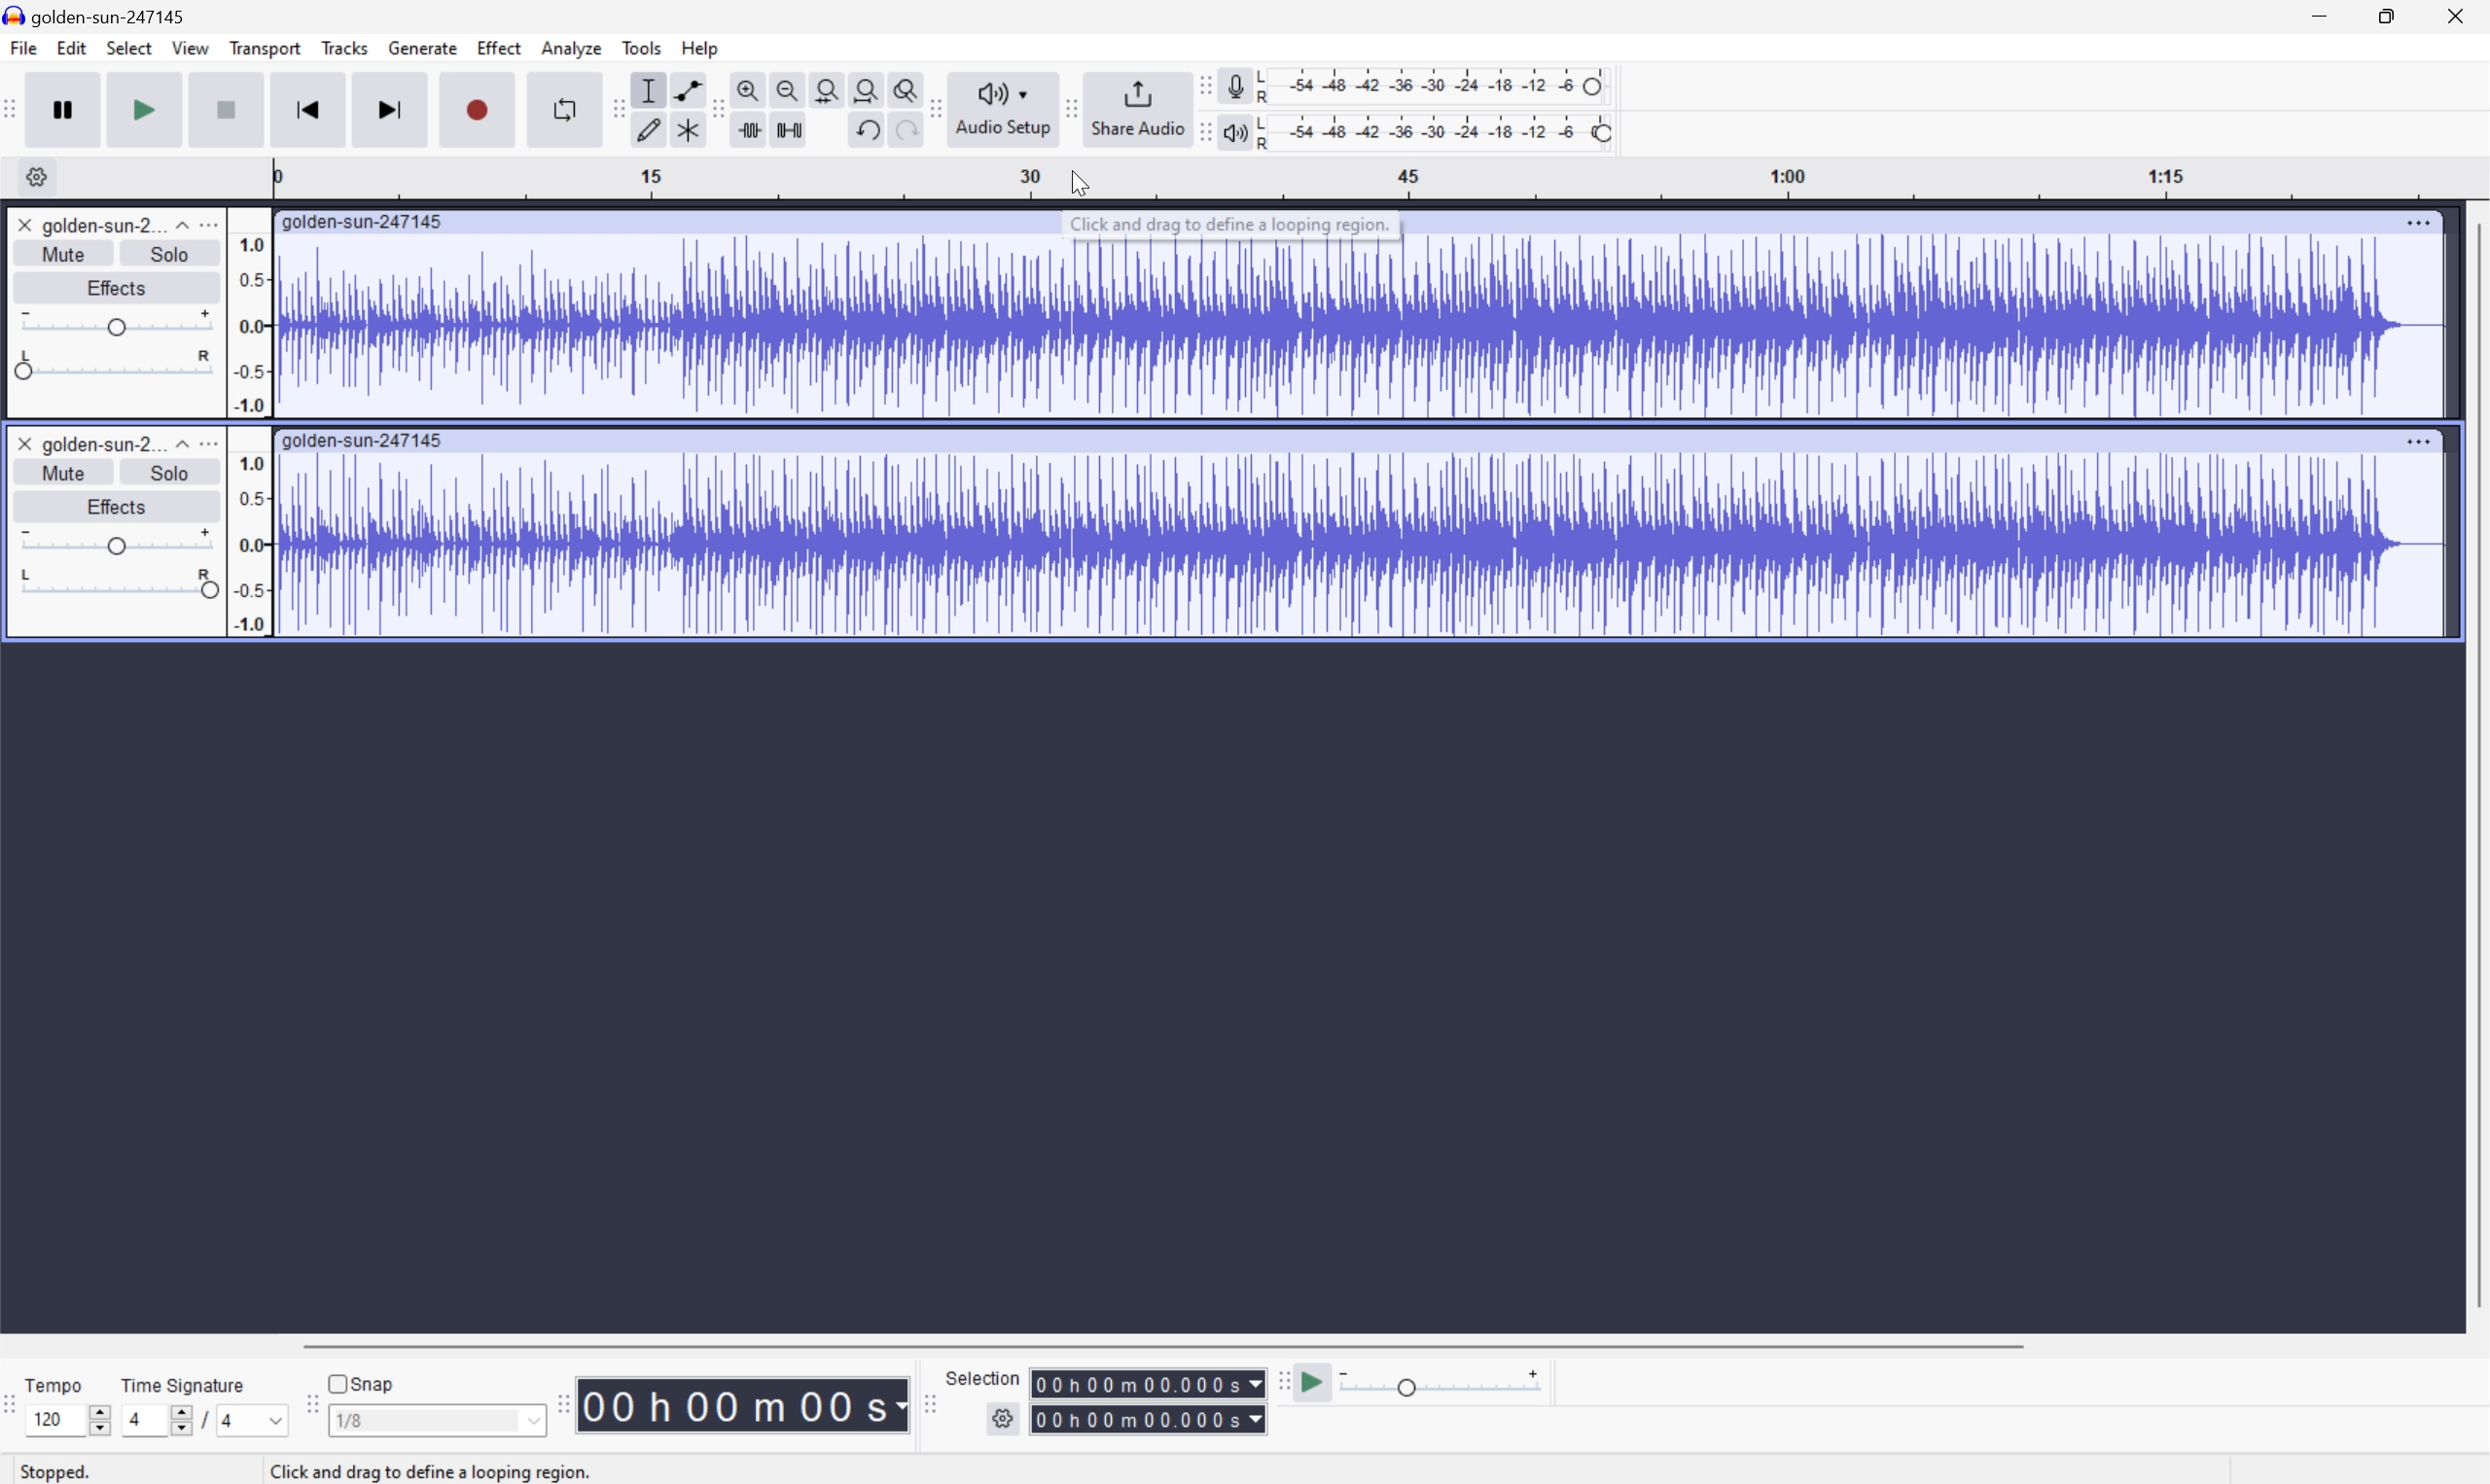 The width and height of the screenshot is (2490, 1484). What do you see at coordinates (562, 1402) in the screenshot?
I see `` at bounding box center [562, 1402].